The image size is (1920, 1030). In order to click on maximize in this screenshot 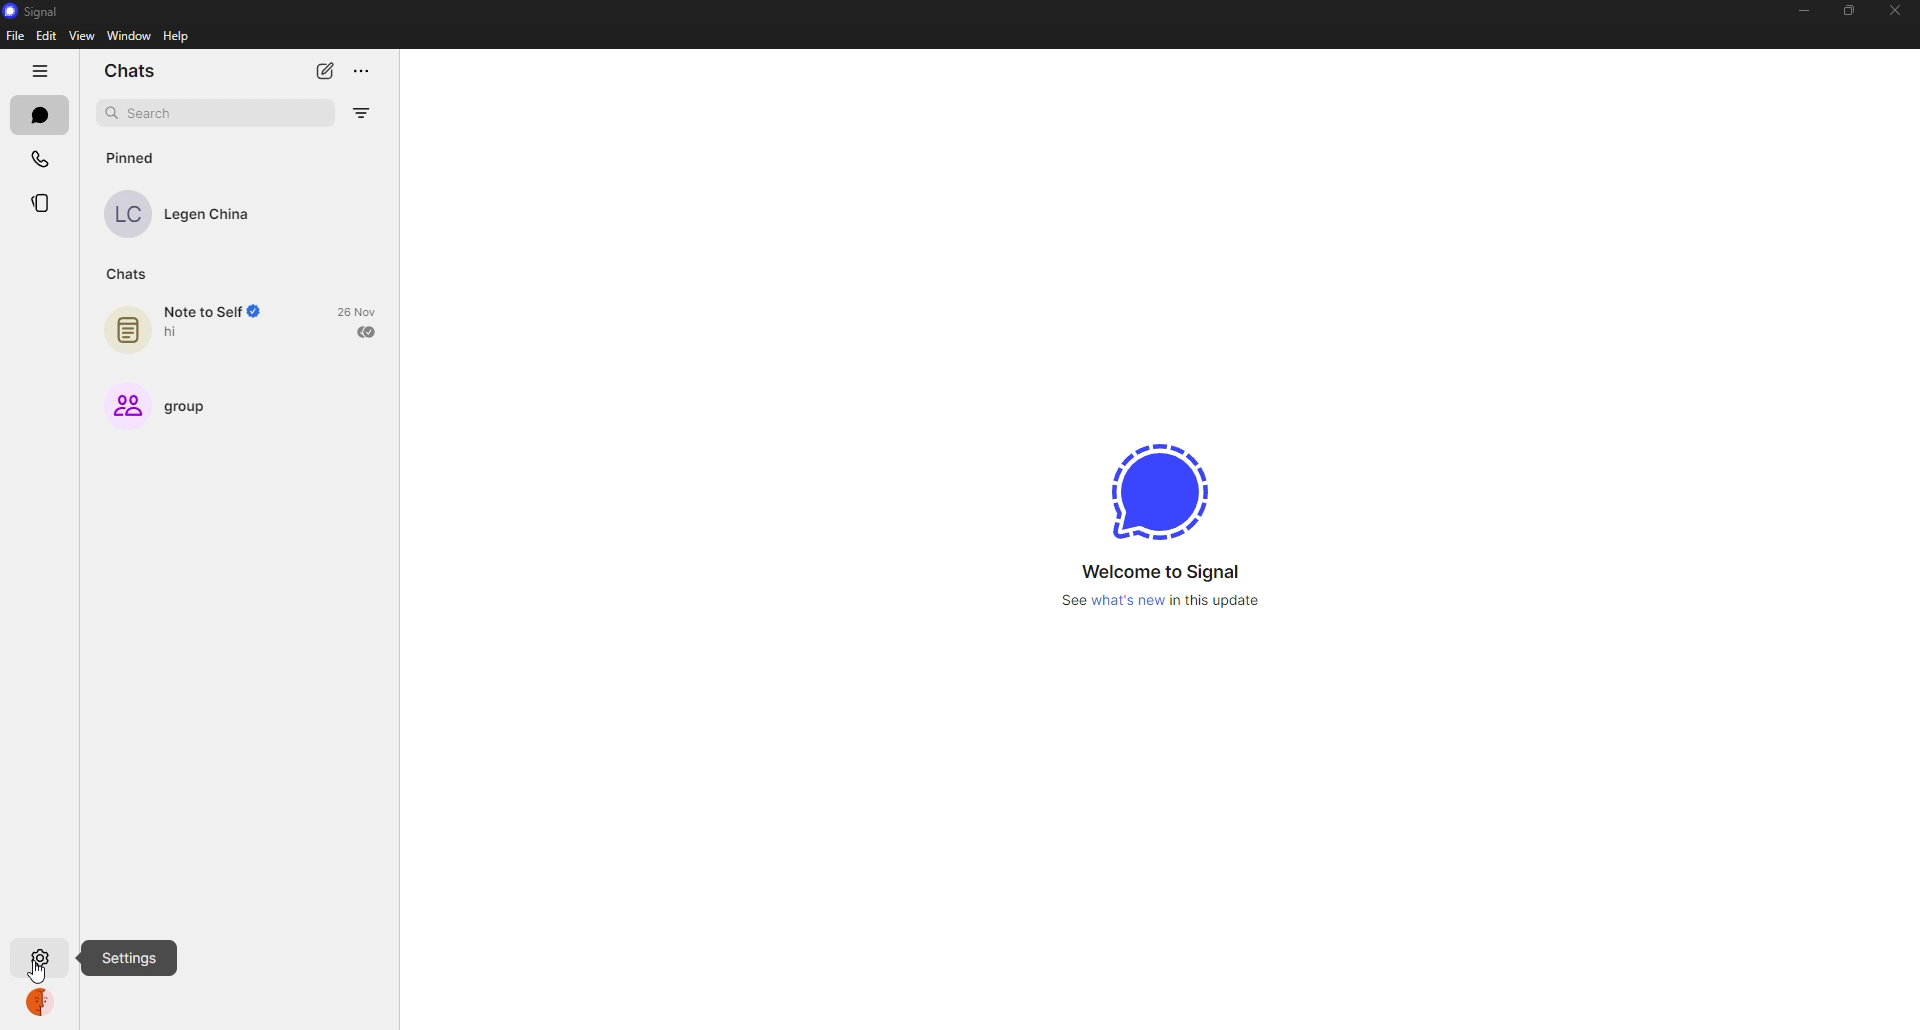, I will do `click(1849, 10)`.